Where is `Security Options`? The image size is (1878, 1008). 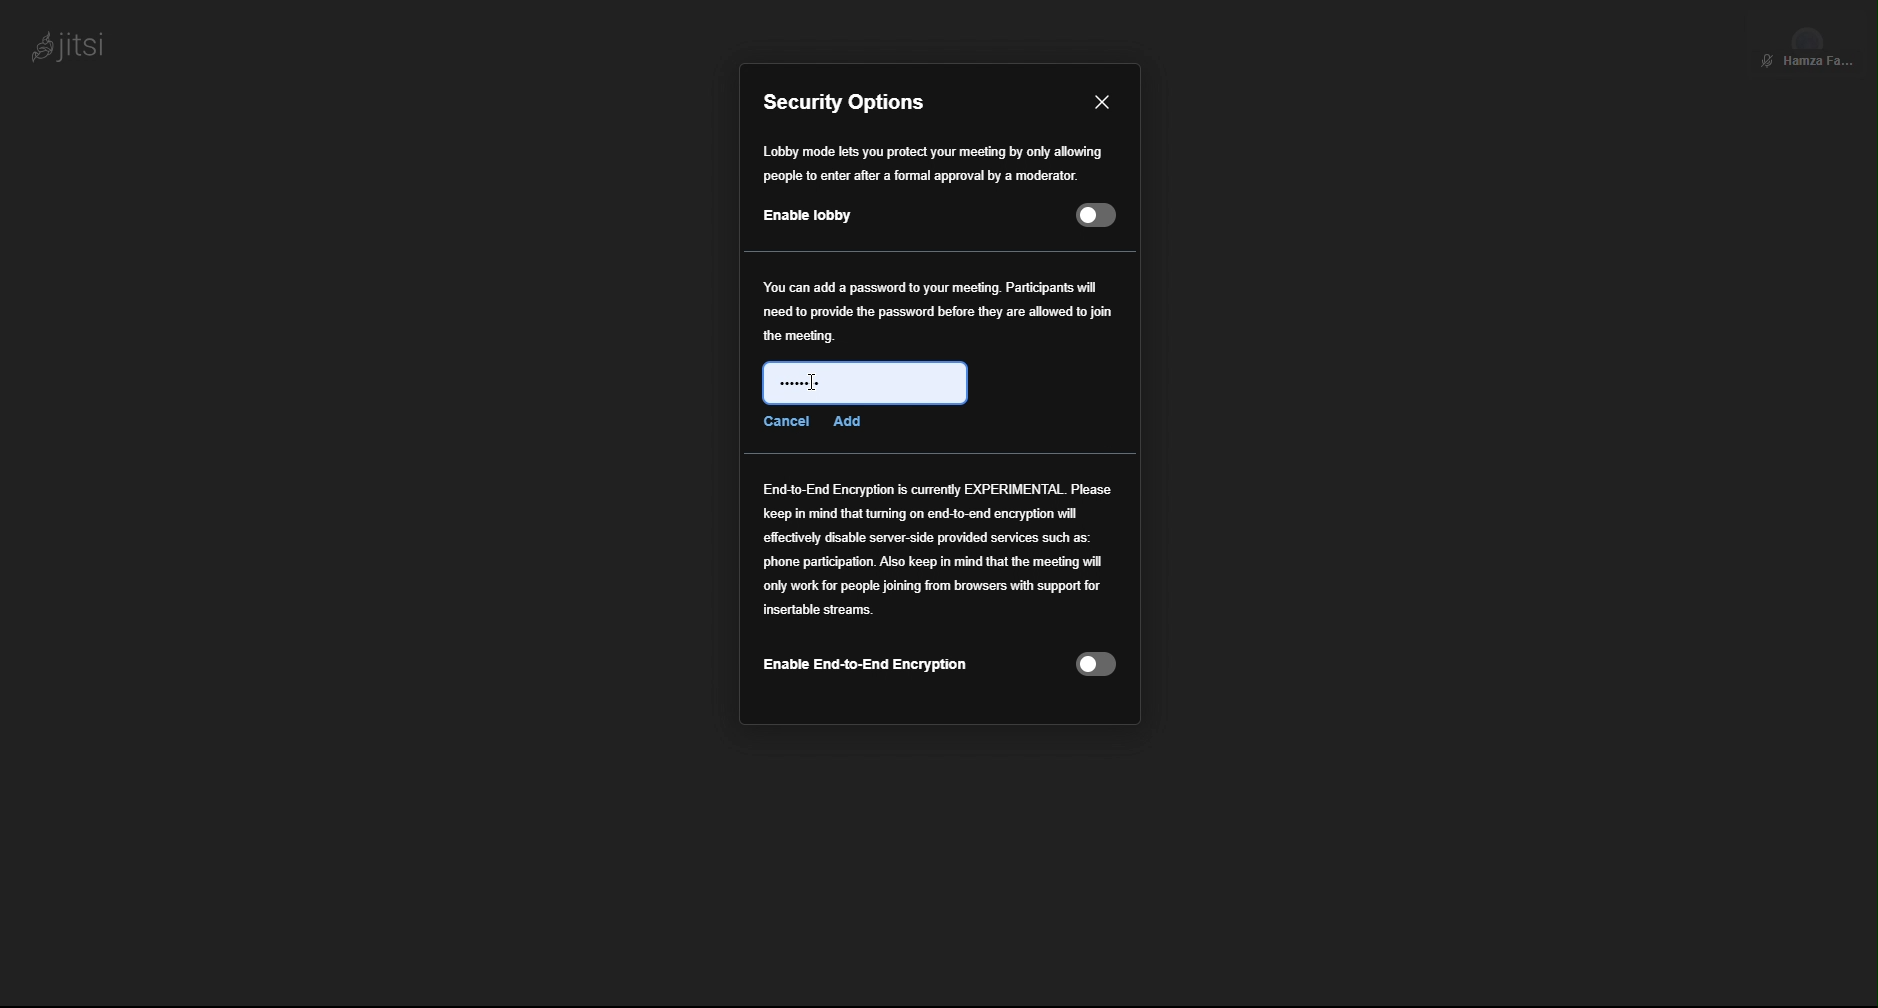 Security Options is located at coordinates (849, 102).